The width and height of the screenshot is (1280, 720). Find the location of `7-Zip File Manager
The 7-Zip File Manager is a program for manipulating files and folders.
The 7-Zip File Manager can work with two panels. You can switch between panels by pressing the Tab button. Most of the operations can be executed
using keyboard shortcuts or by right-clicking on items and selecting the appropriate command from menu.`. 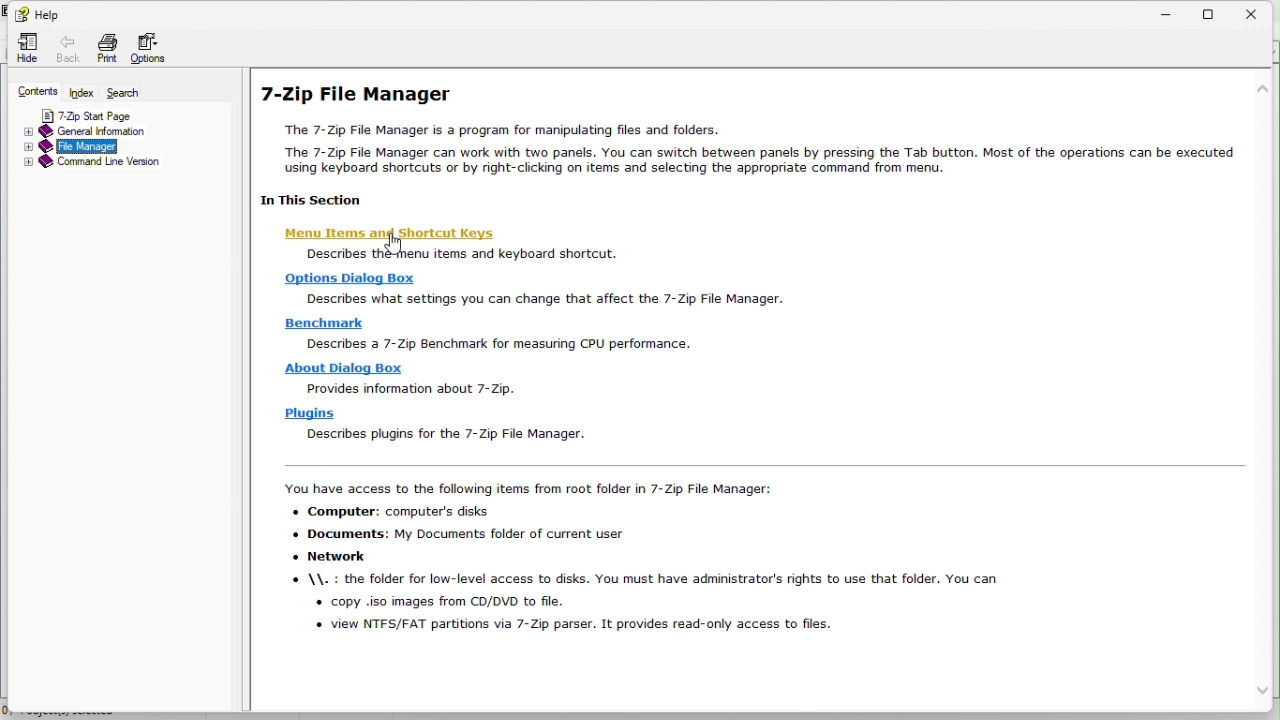

7-Zip File Manager
The 7-Zip File Manager is a program for manipulating files and folders.
The 7-Zip File Manager can work with two panels. You can switch between panels by pressing the Tab button. Most of the operations can be executed
using keyboard shortcuts or by right-clicking on items and selecting the appropriate command from menu. is located at coordinates (746, 128).